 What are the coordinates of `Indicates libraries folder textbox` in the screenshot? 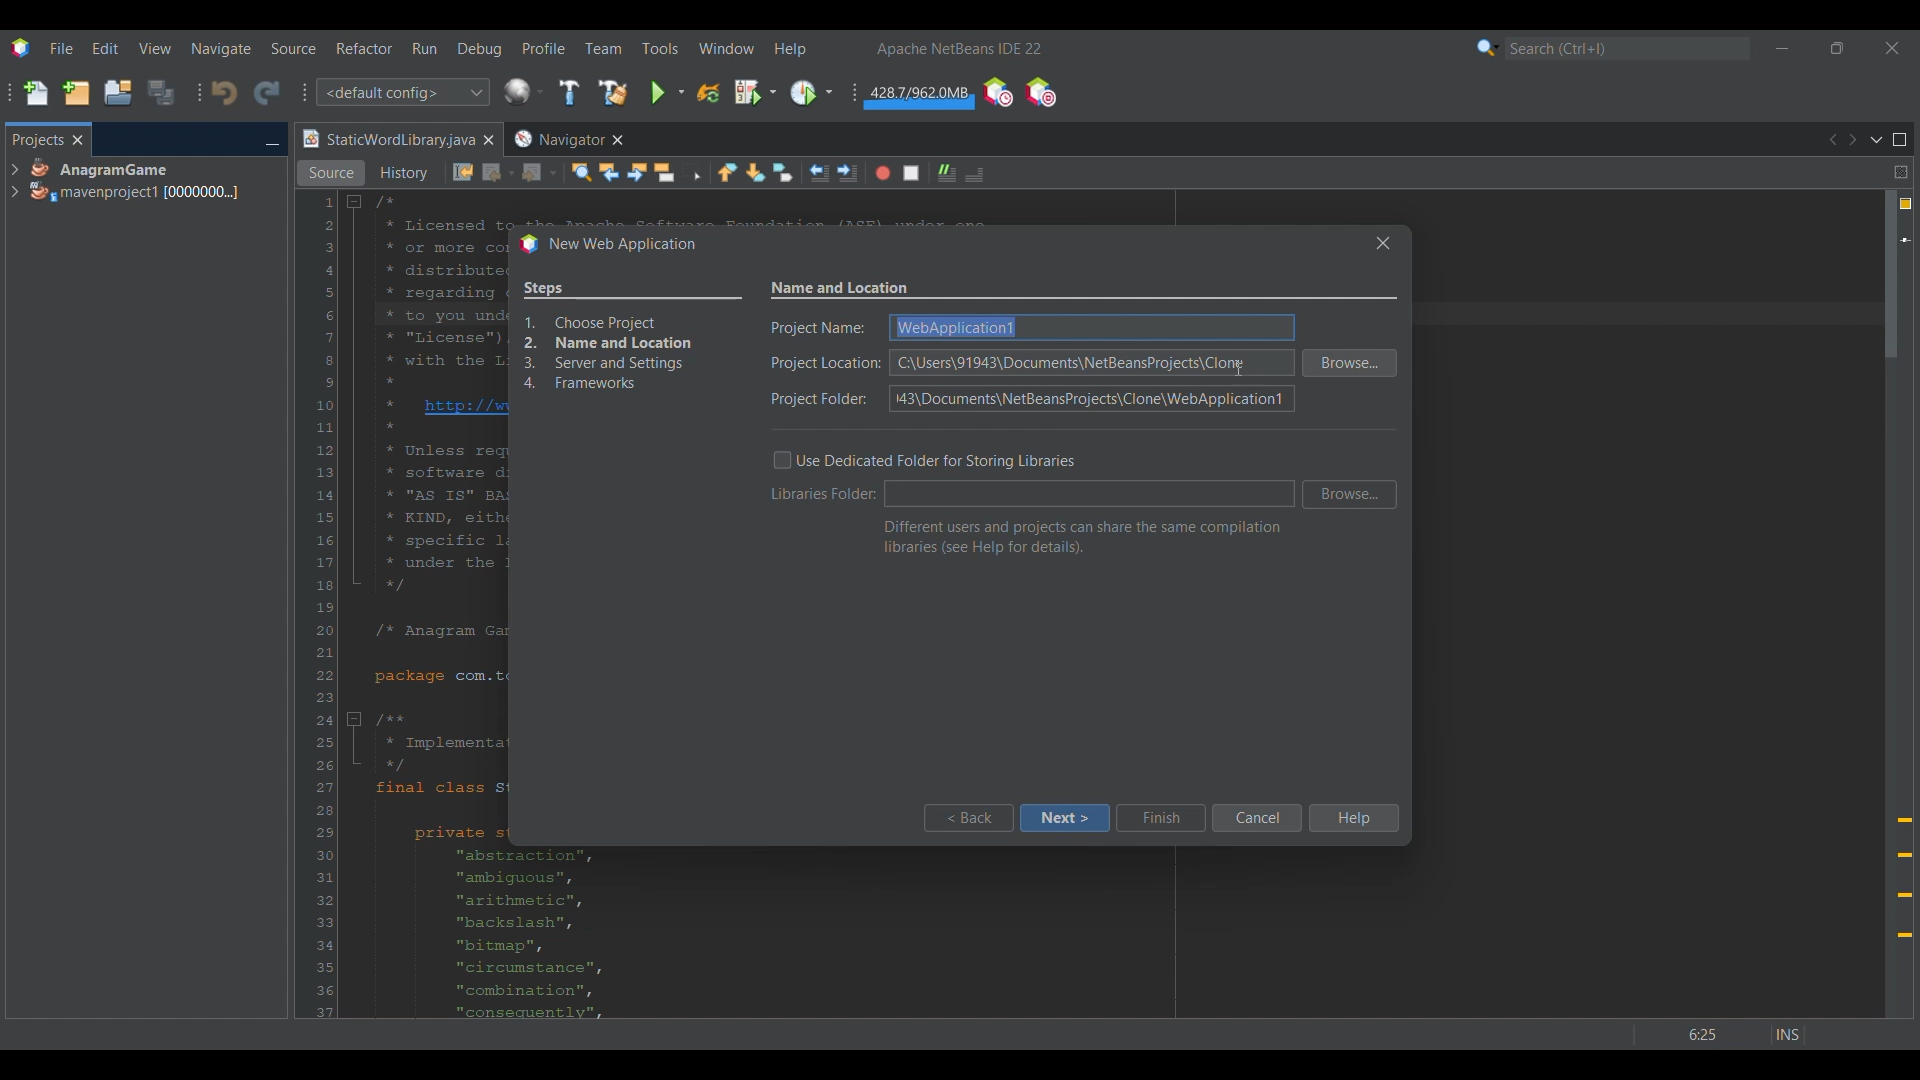 It's located at (824, 493).